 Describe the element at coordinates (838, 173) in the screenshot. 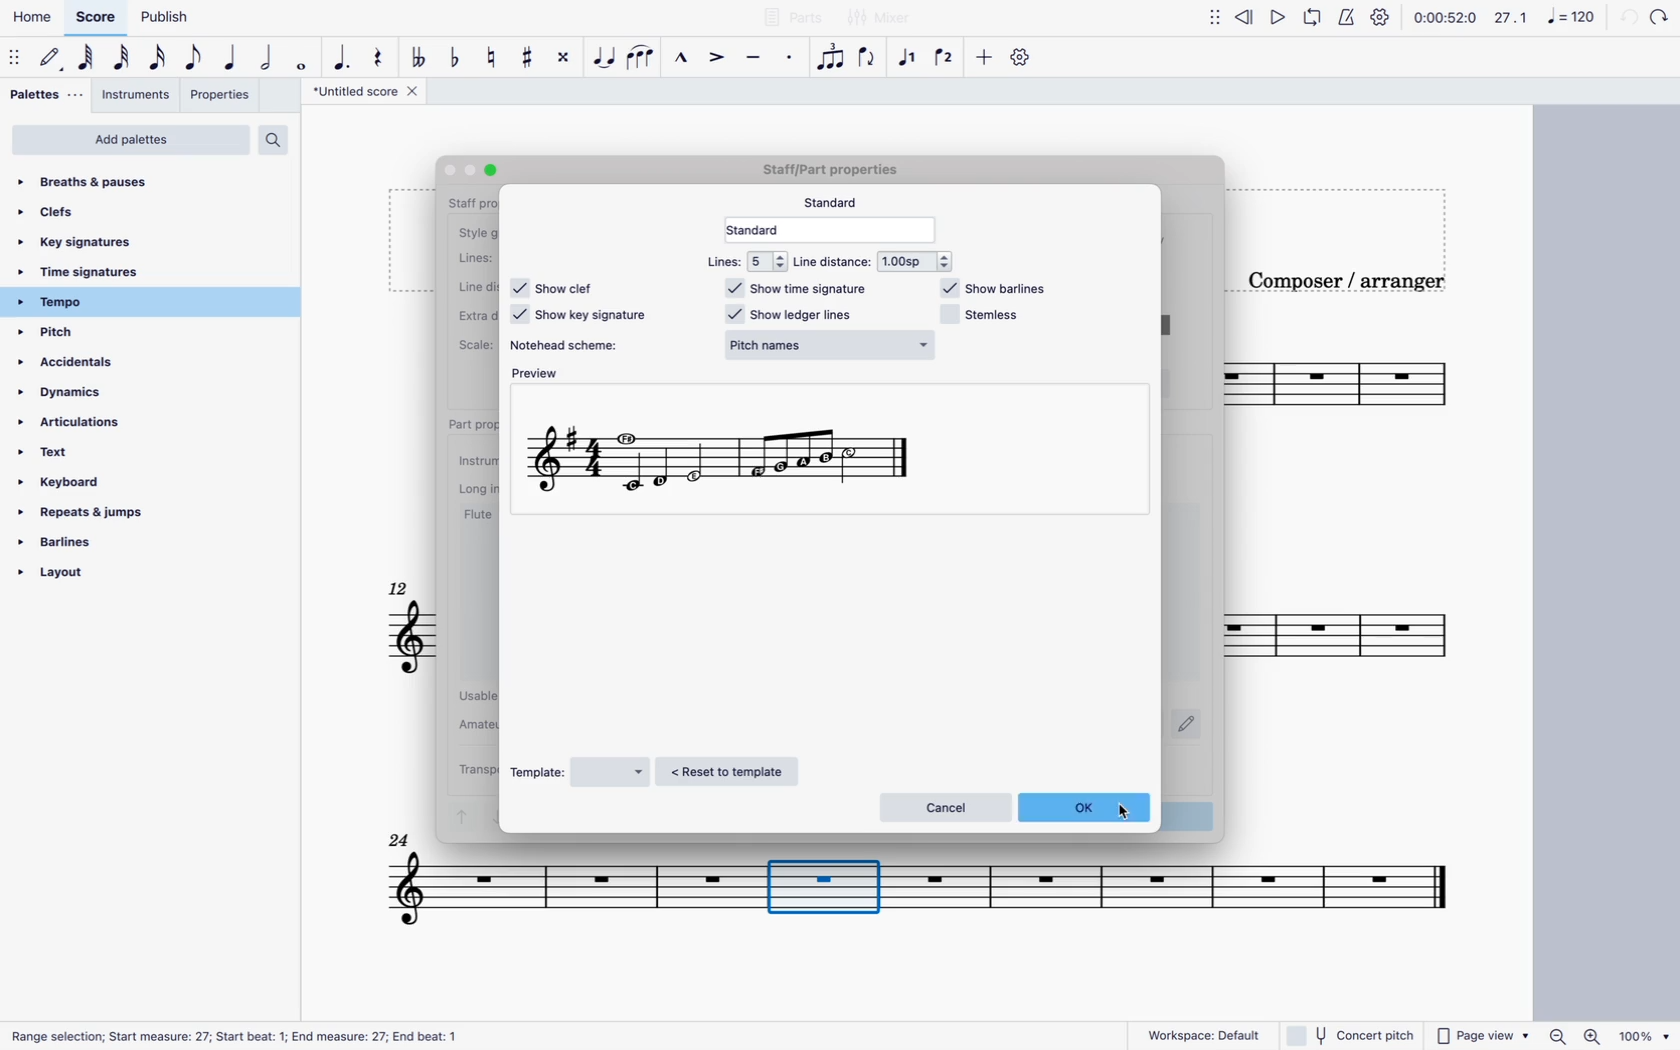

I see `` at that location.